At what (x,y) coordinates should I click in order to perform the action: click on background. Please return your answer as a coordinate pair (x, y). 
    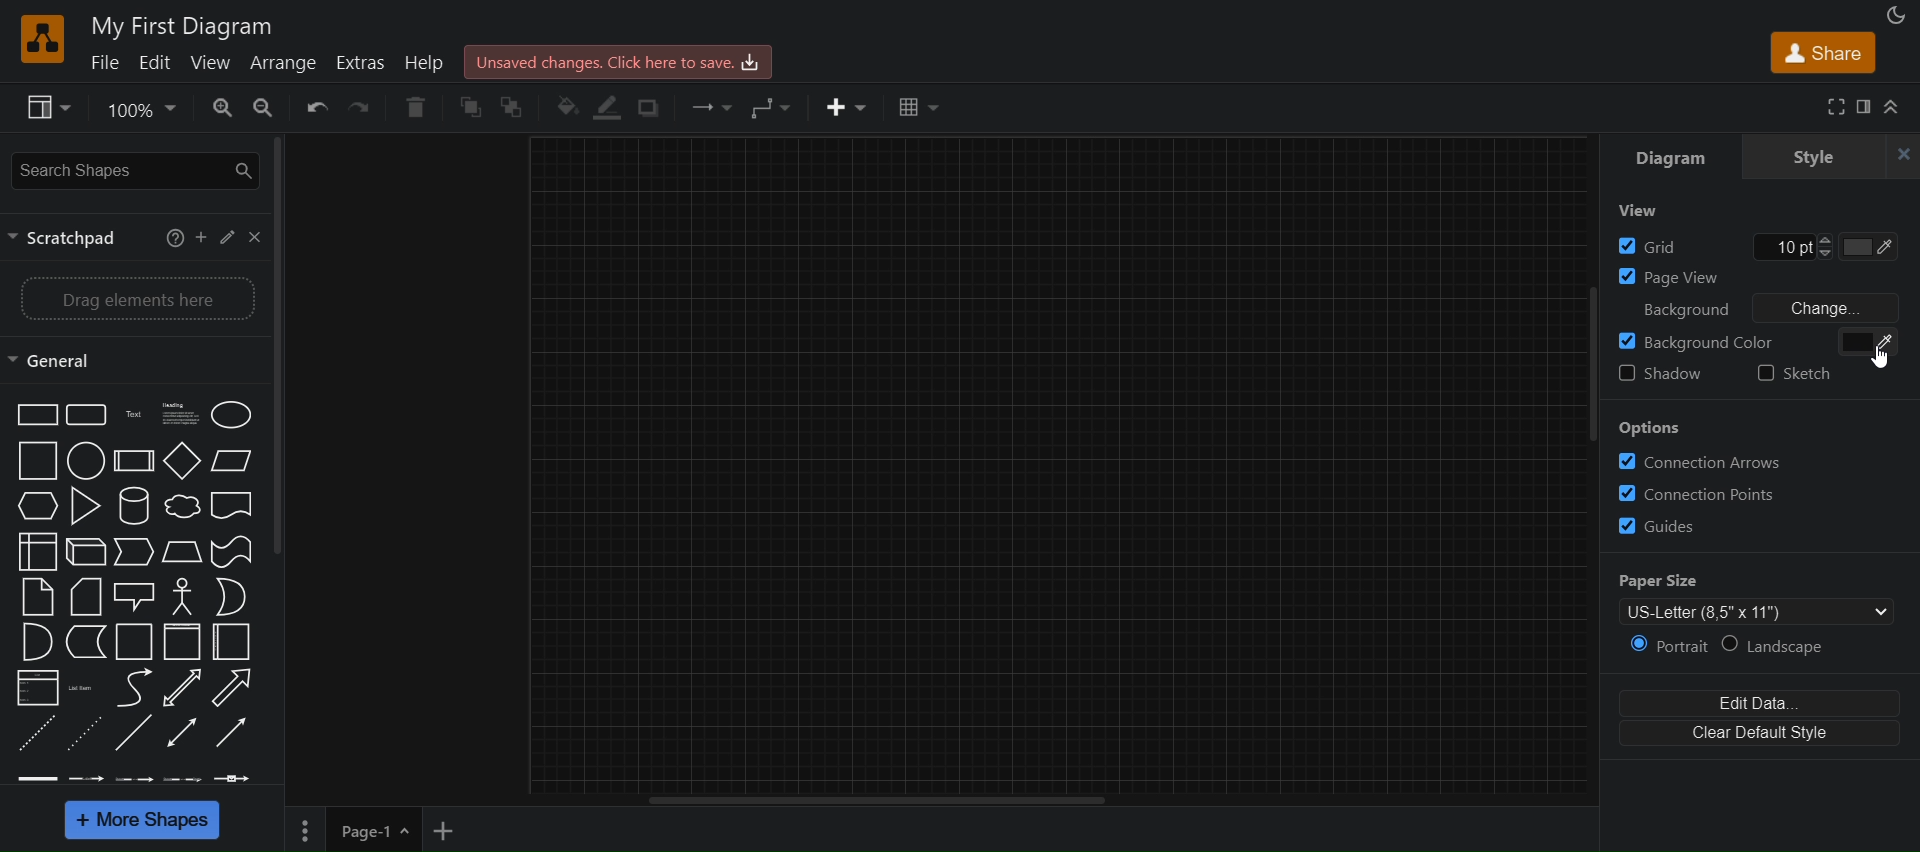
    Looking at the image, I should click on (1751, 341).